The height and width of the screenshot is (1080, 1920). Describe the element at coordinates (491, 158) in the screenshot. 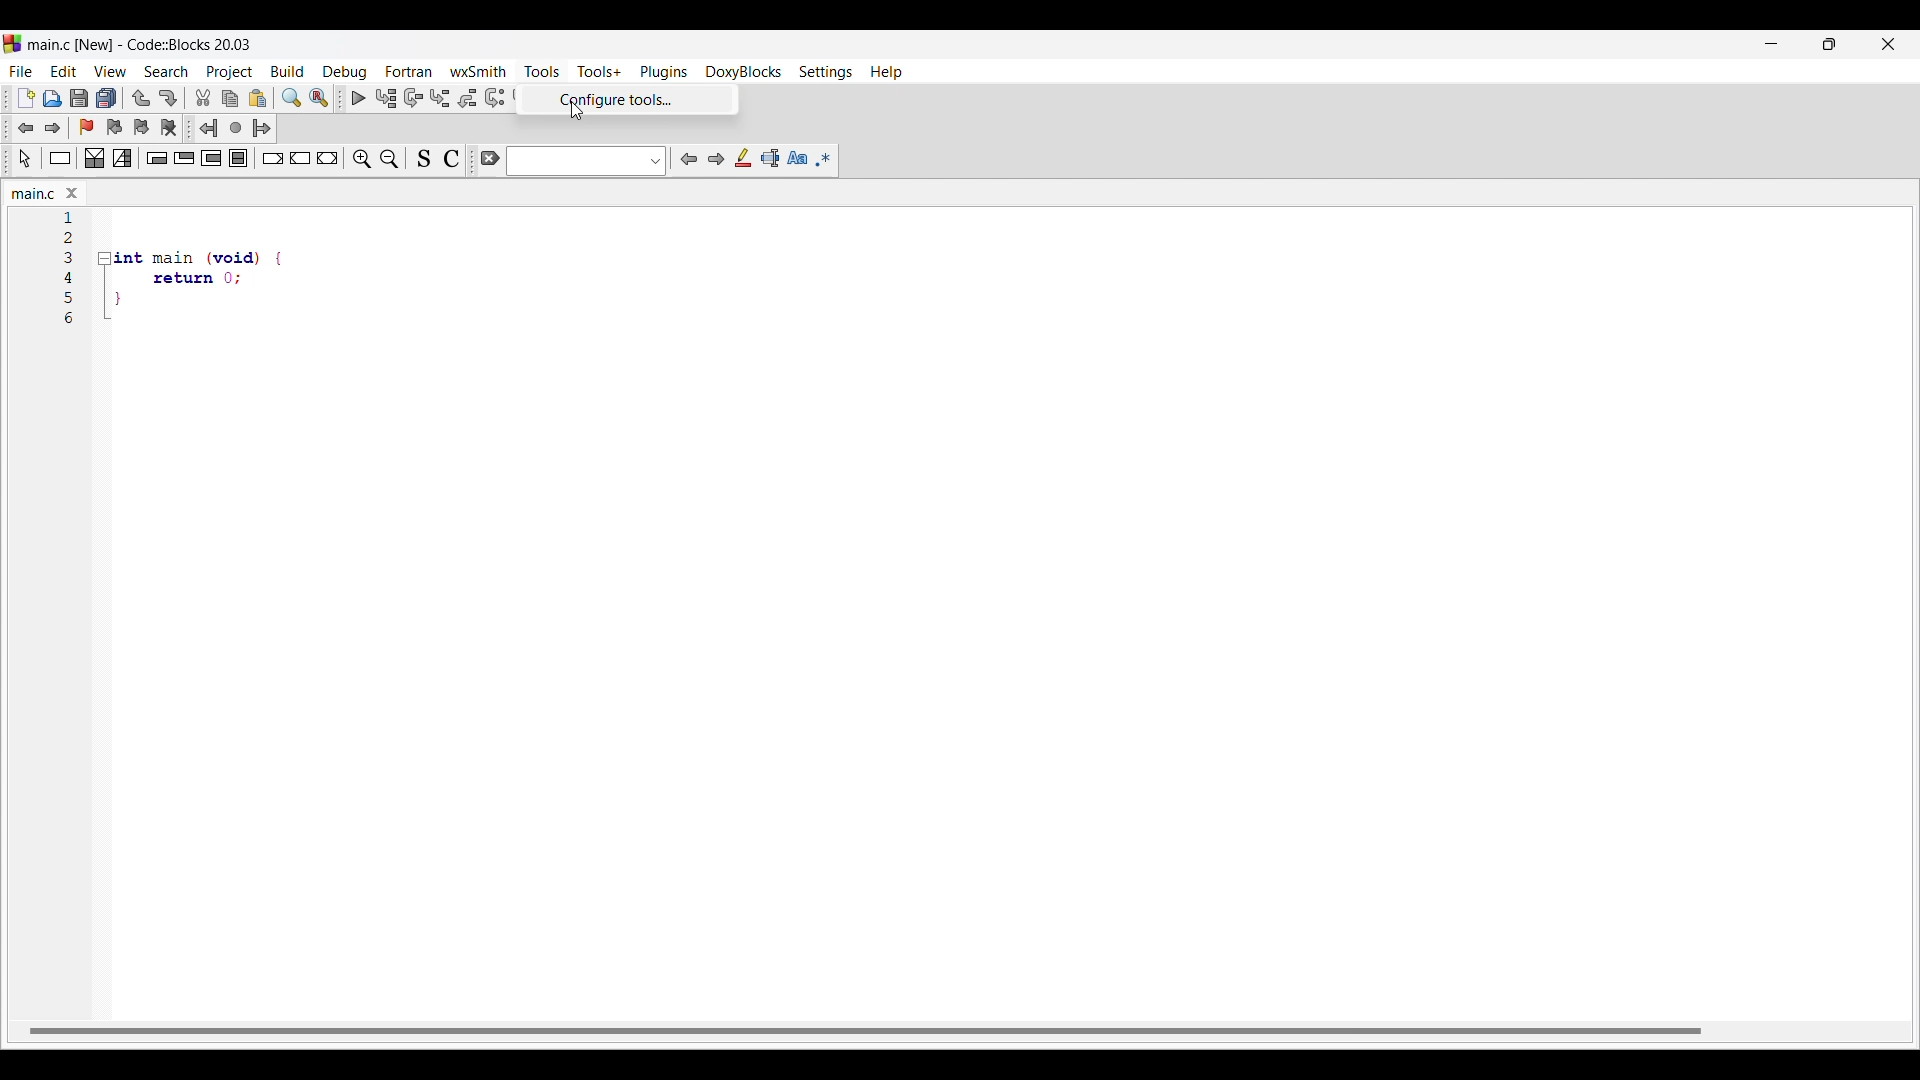

I see `Clear` at that location.